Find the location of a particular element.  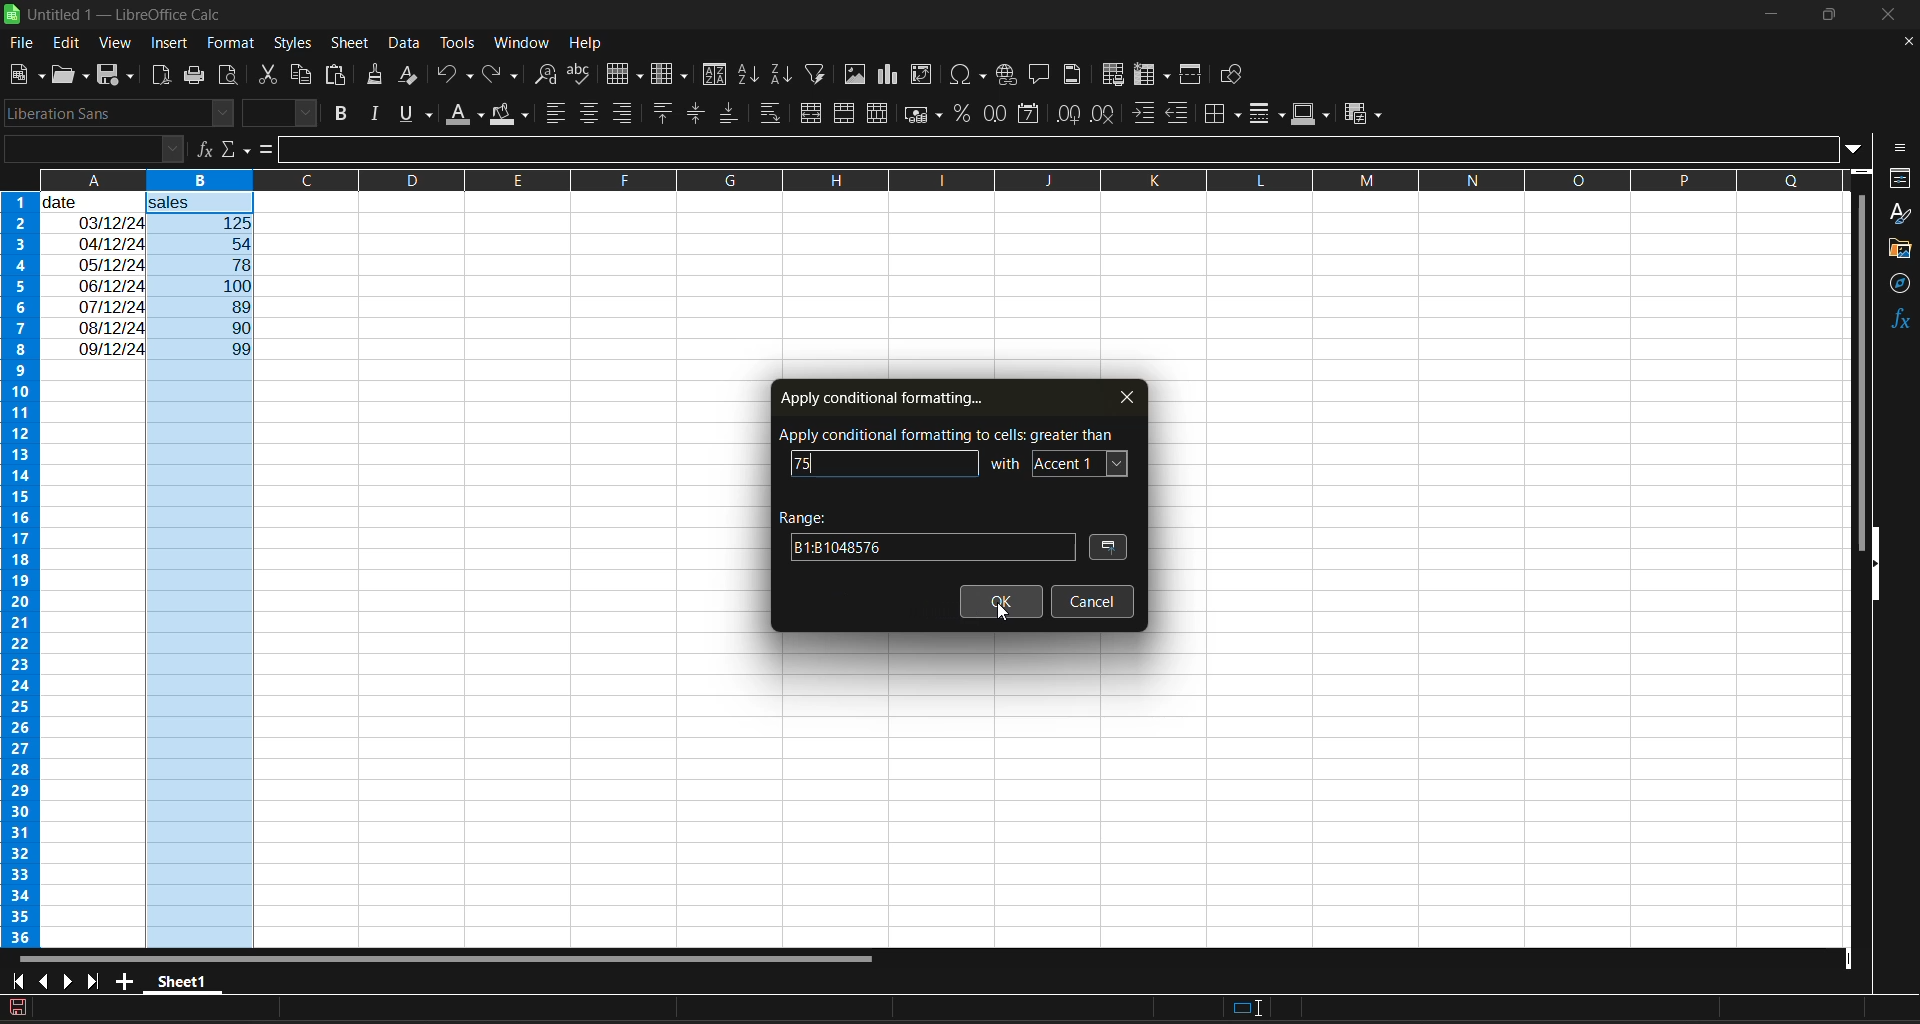

conditional is located at coordinates (1360, 115).